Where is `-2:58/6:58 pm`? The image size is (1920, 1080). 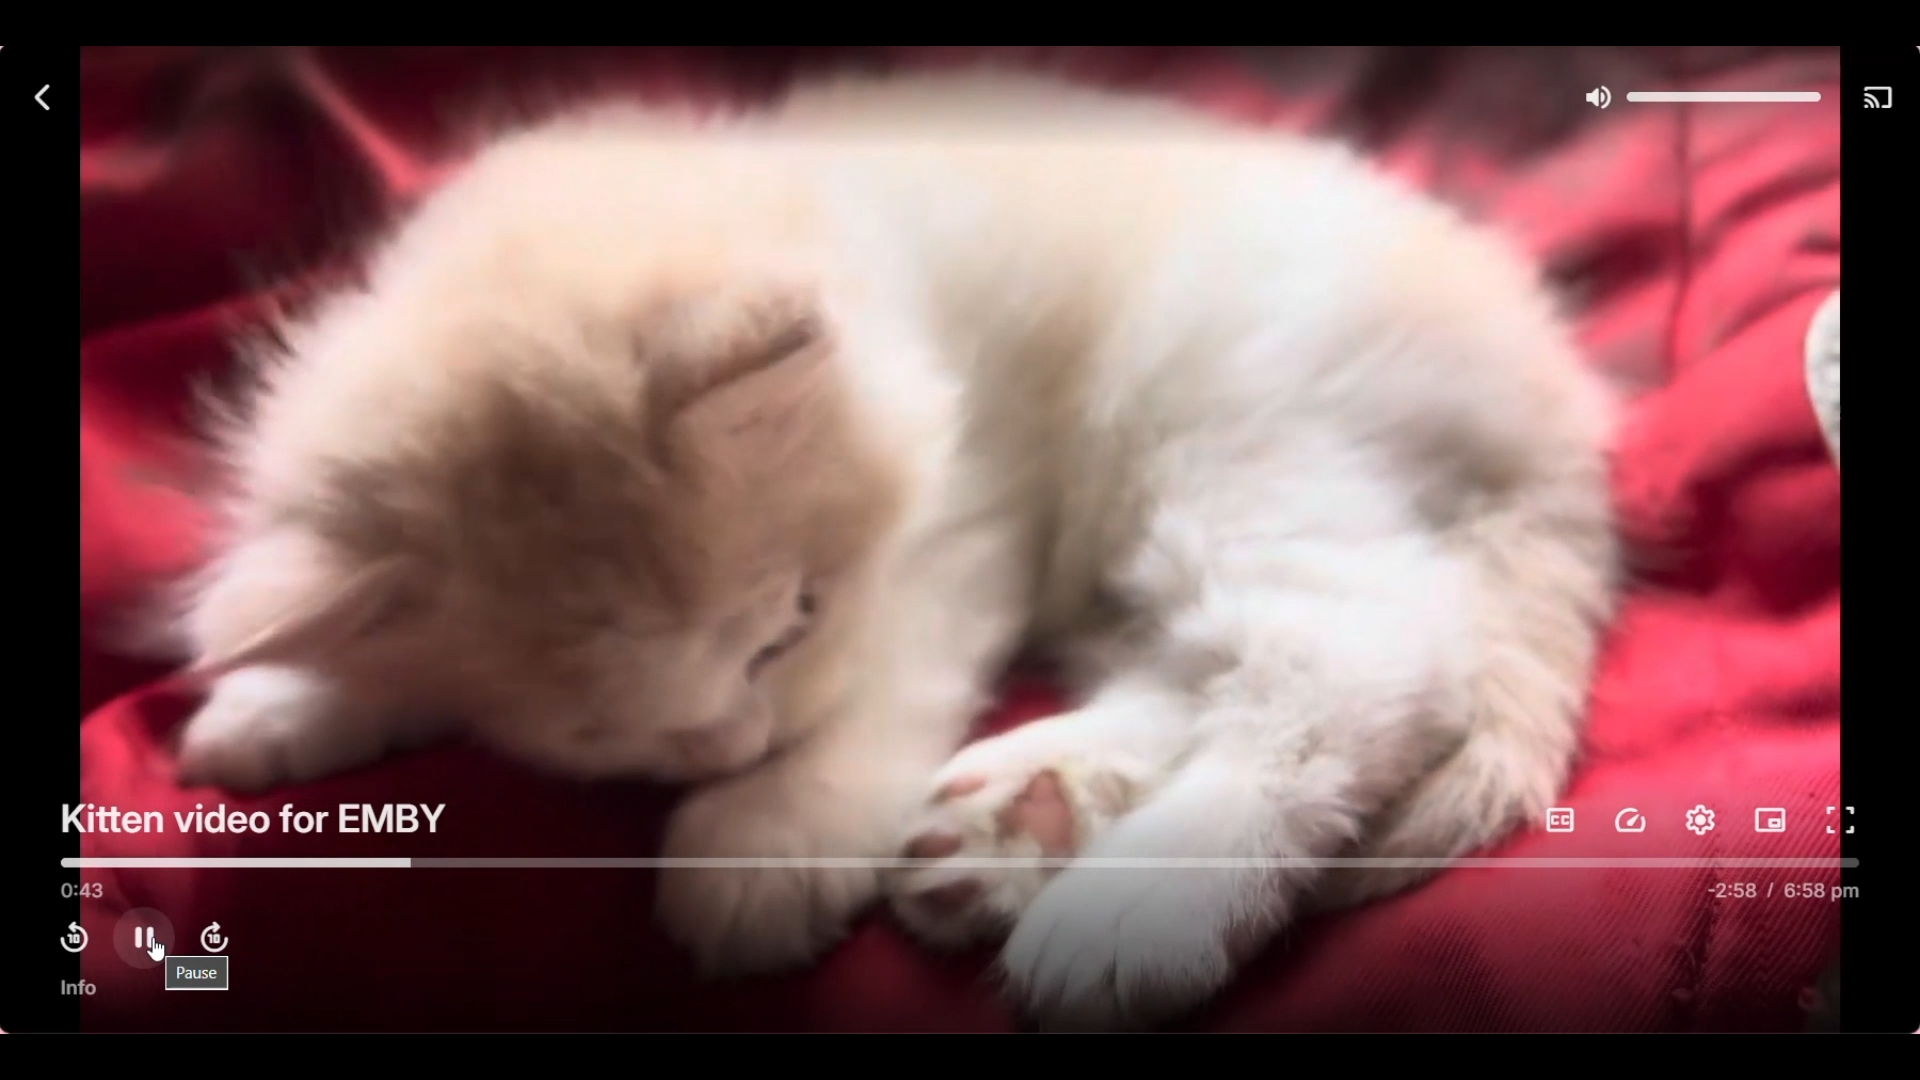
-2:58/6:58 pm is located at coordinates (1783, 891).